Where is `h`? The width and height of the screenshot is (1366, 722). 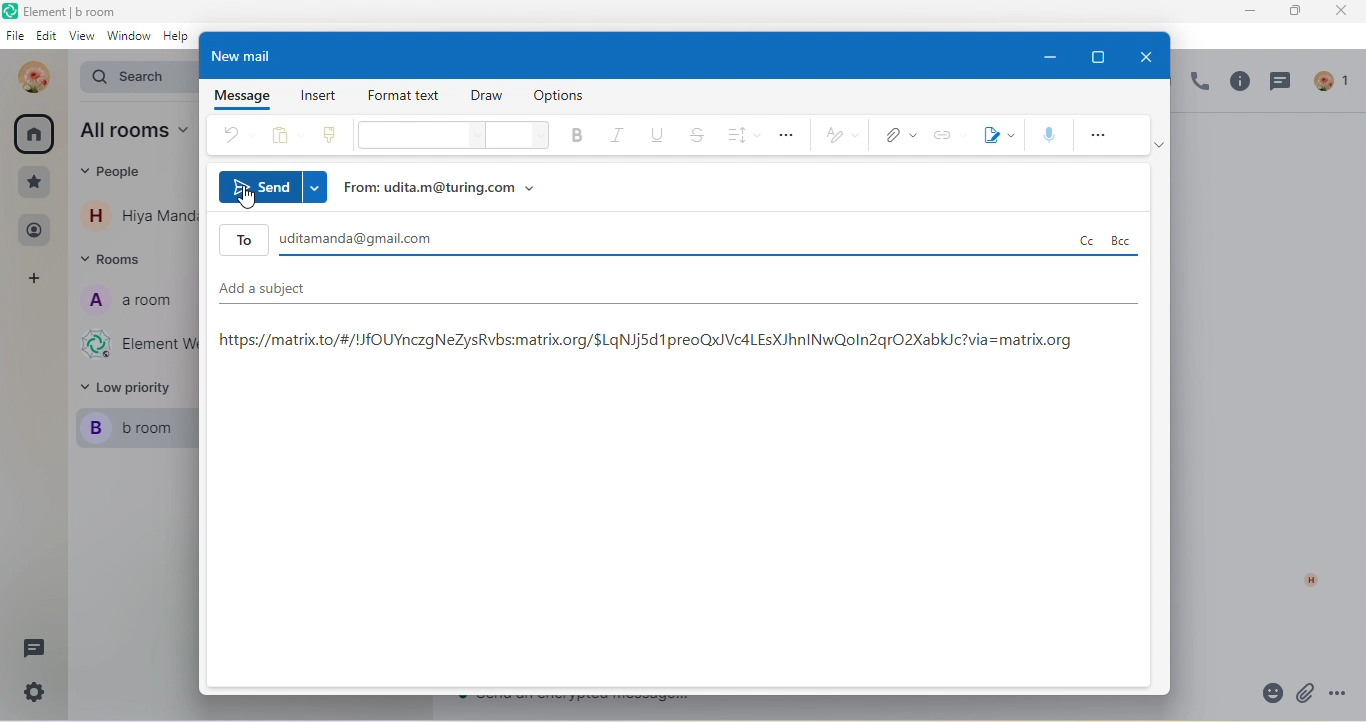
h is located at coordinates (1305, 579).